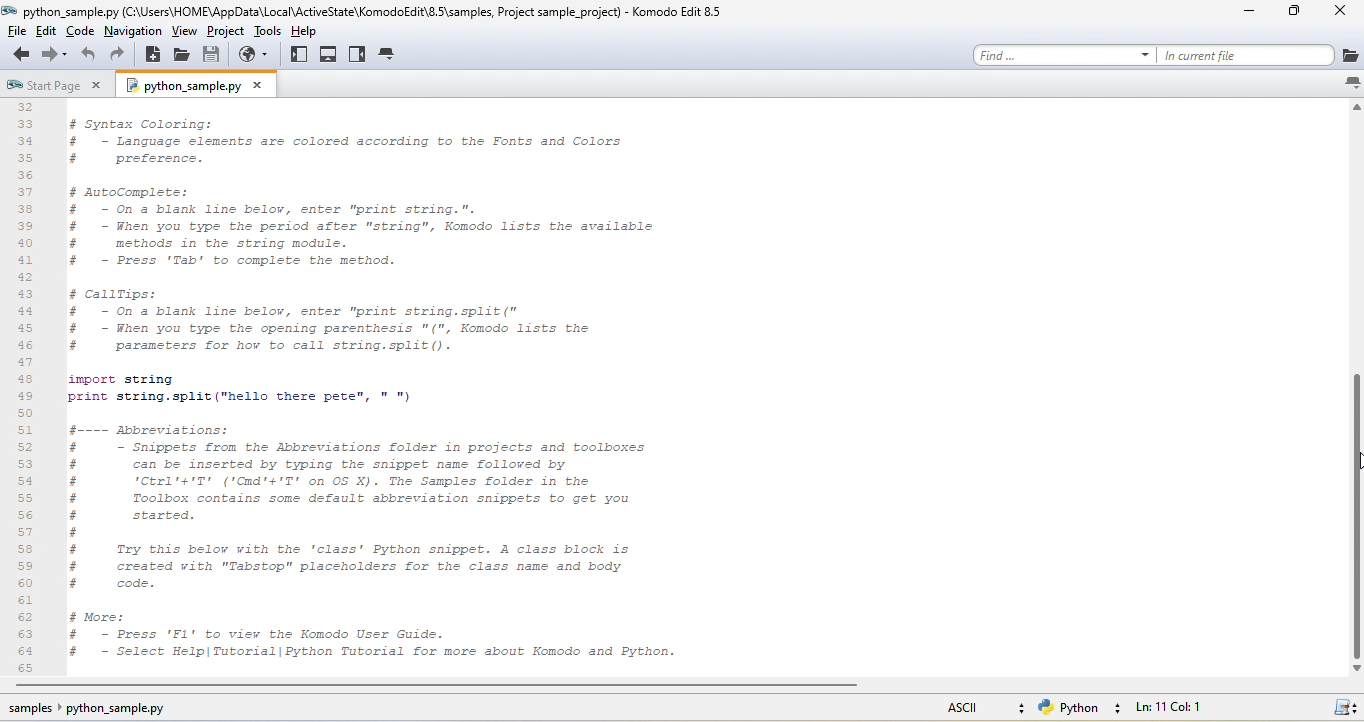 The height and width of the screenshot is (722, 1364). I want to click on open, so click(185, 57).